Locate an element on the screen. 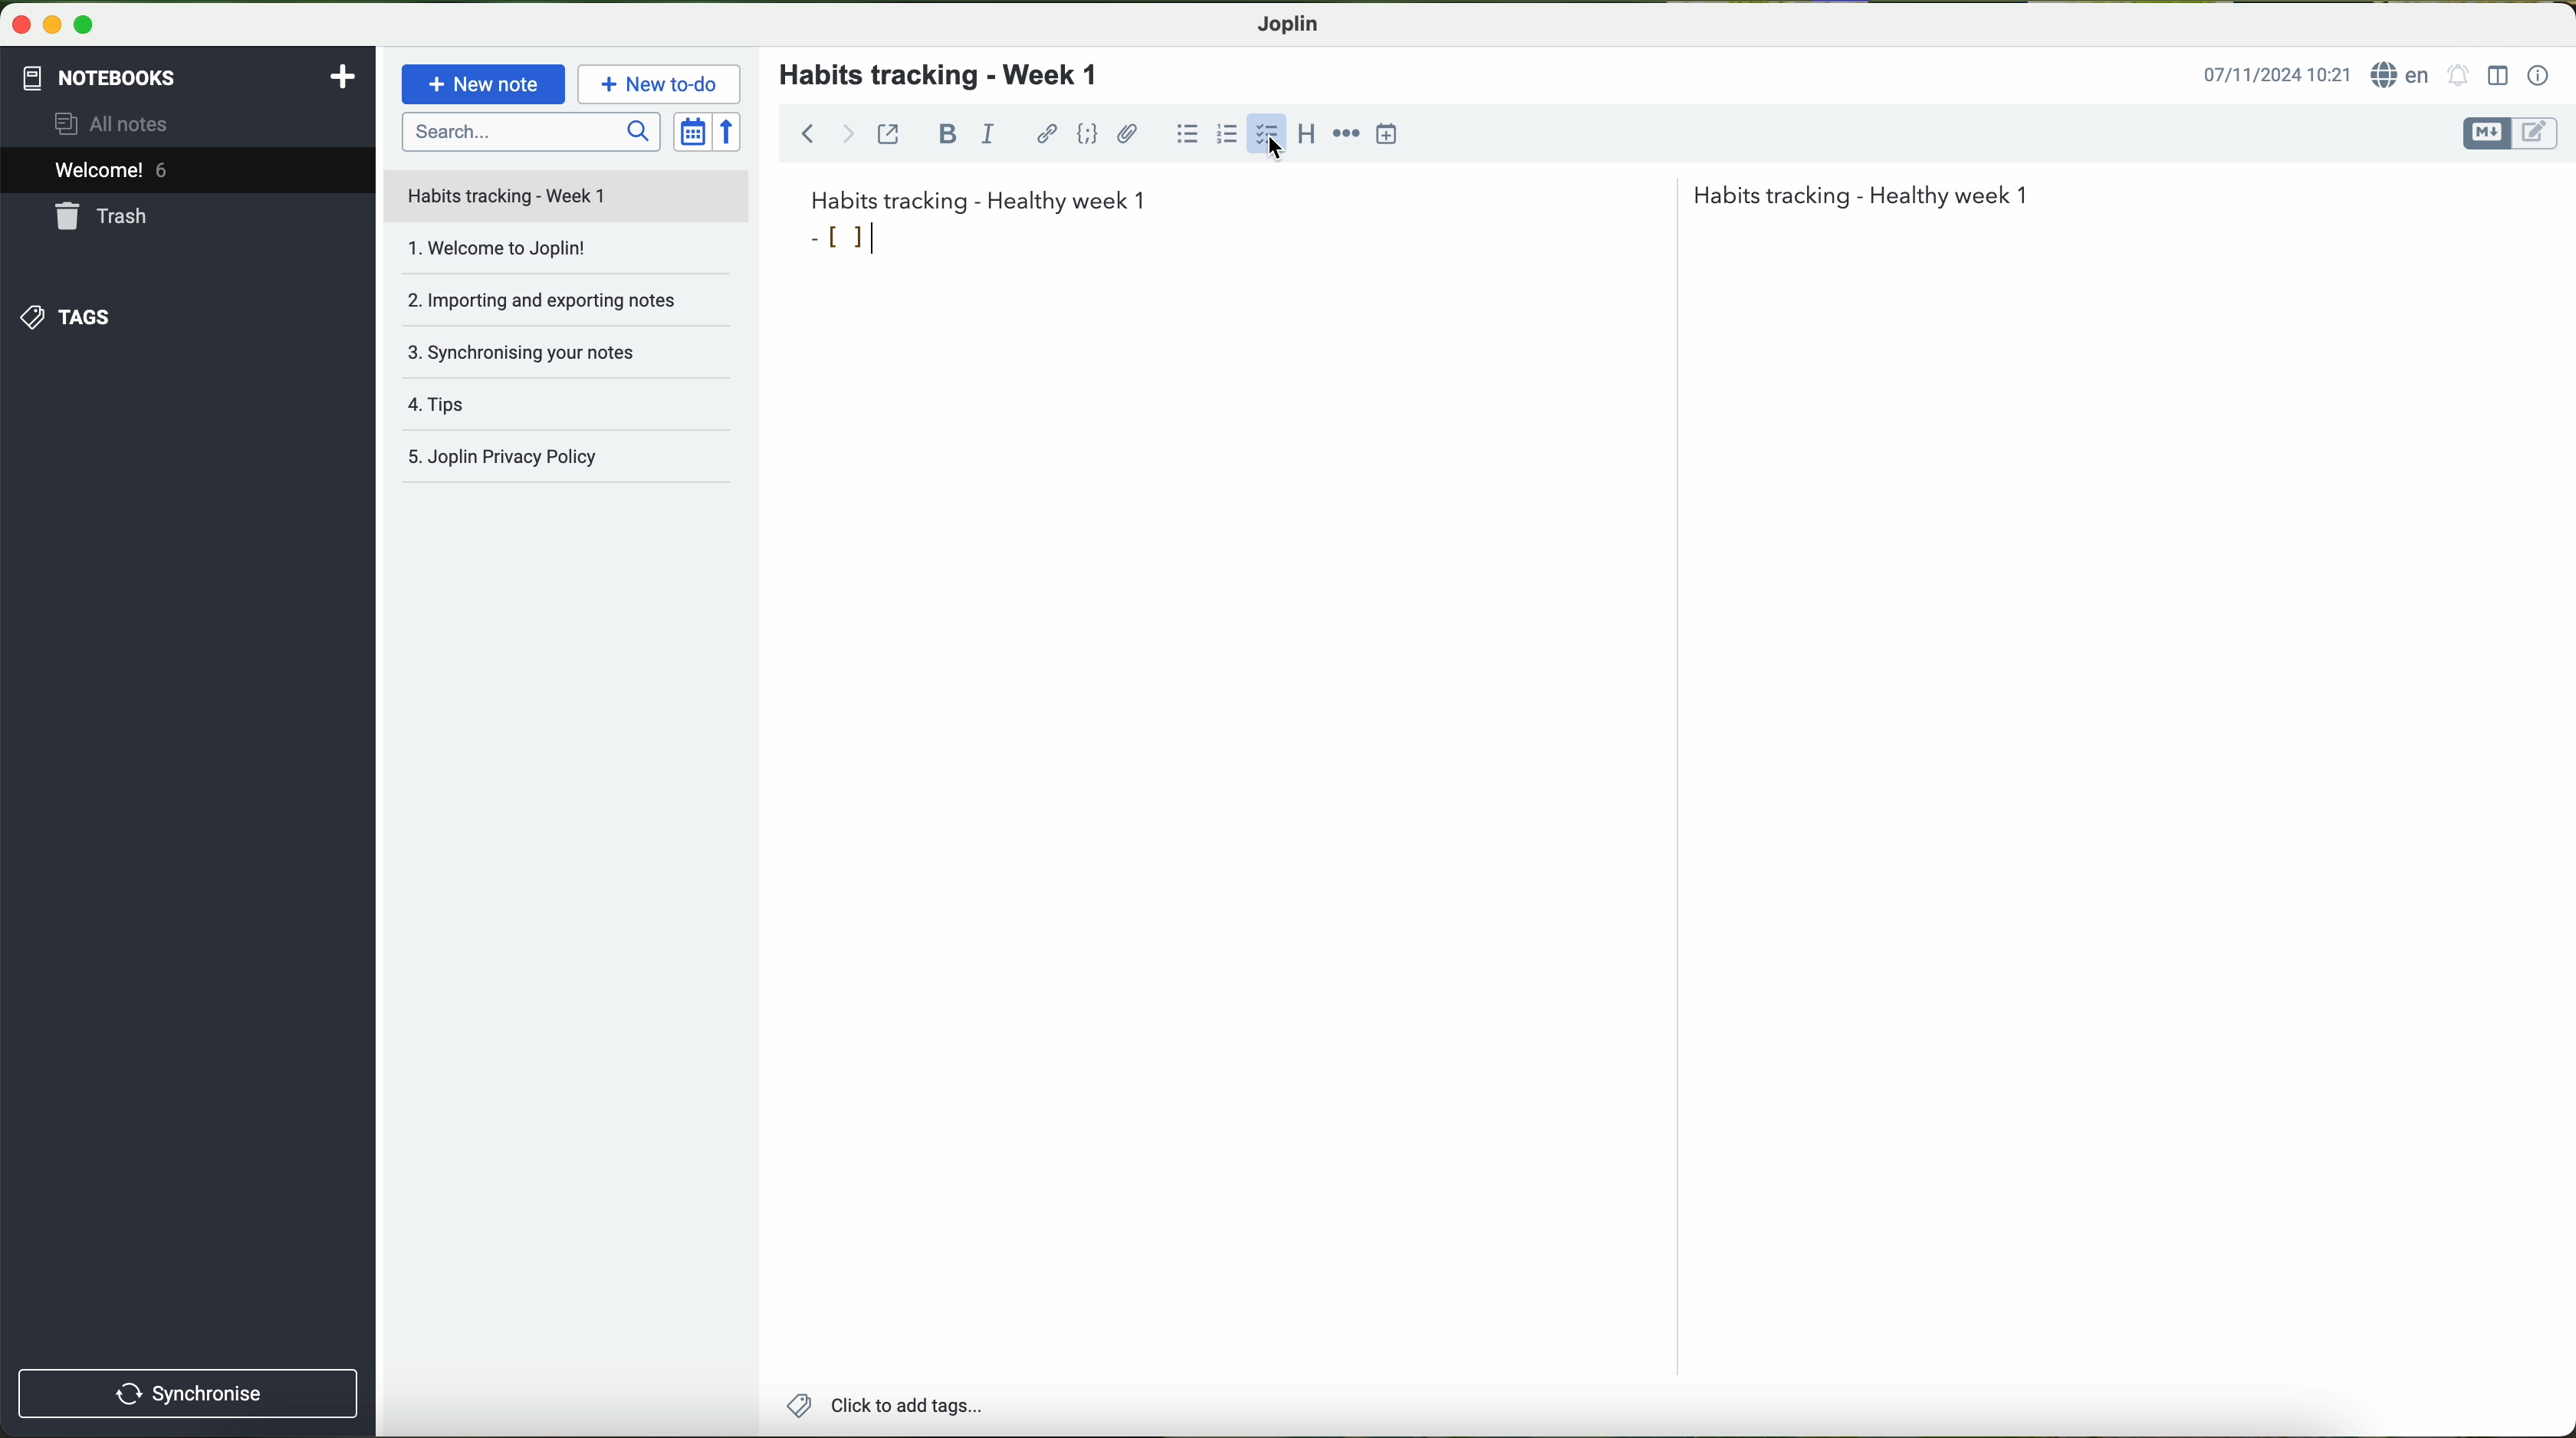 The height and width of the screenshot is (1438, 2576). Habits tracking - Healthy week 1 is located at coordinates (1870, 191).